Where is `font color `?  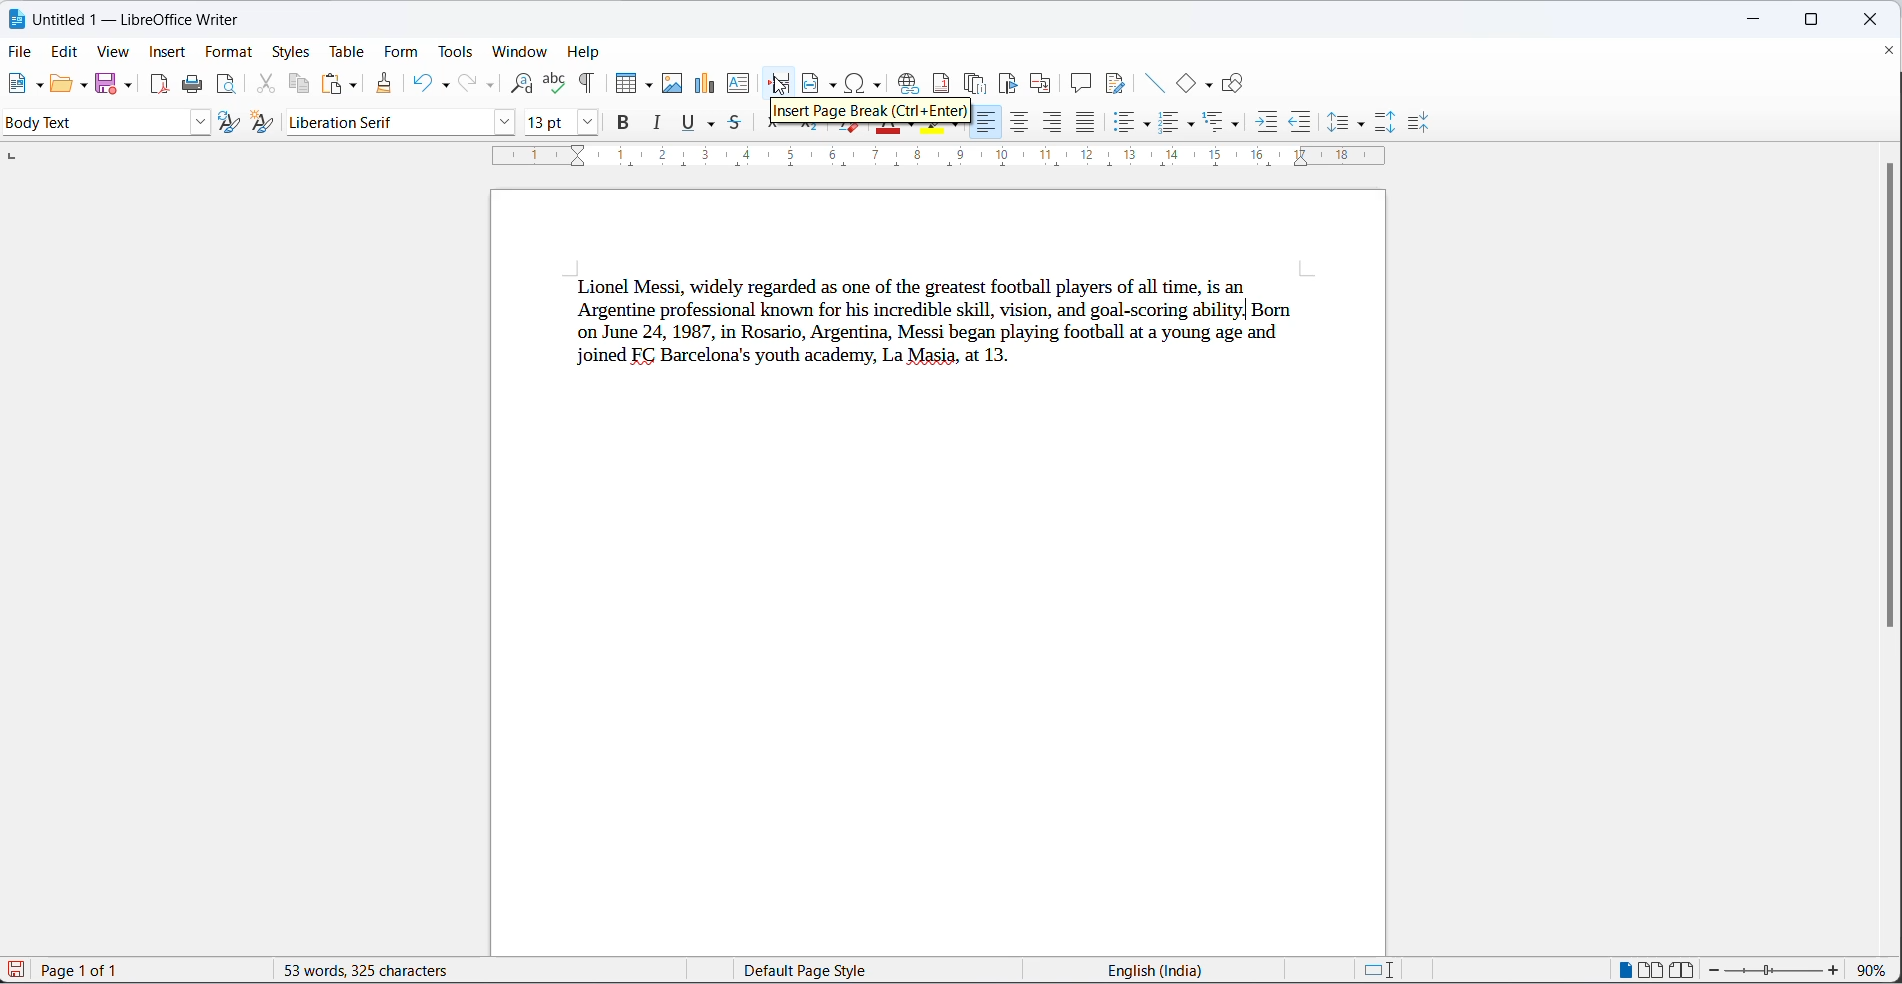 font color  is located at coordinates (889, 132).